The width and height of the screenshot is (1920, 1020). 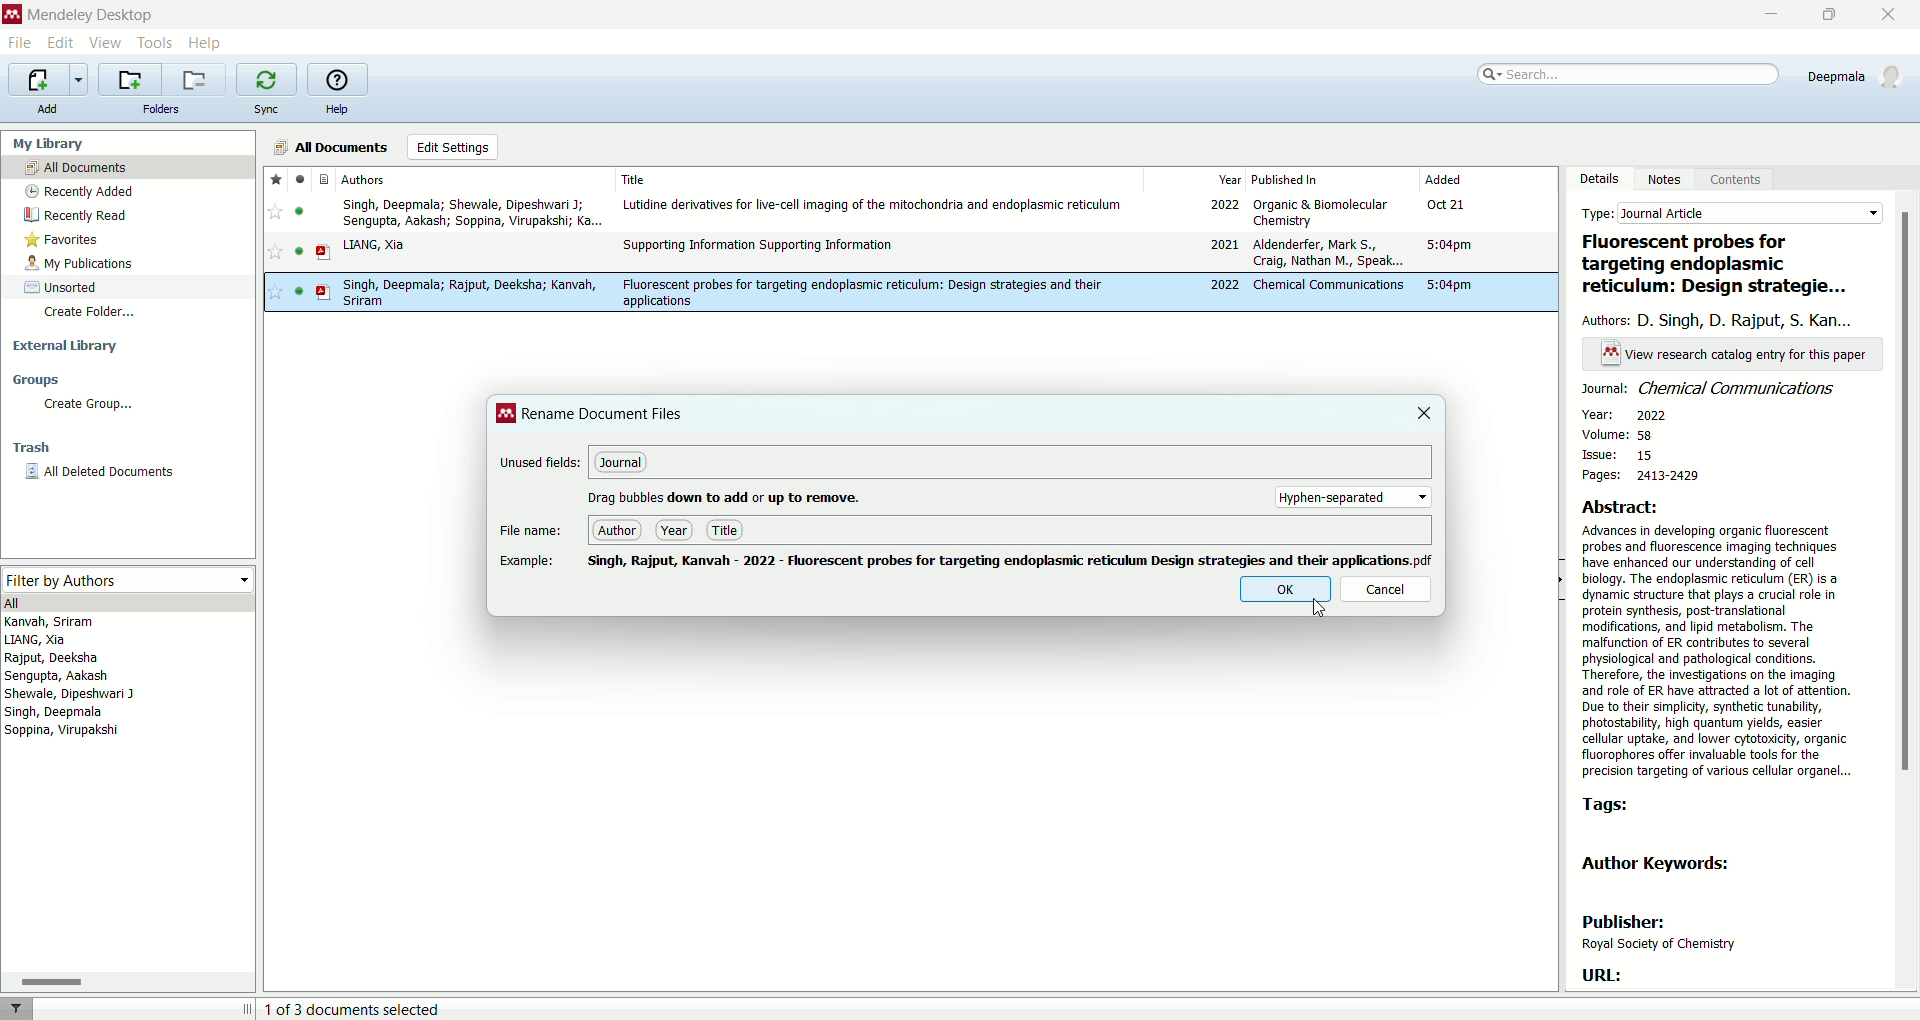 I want to click on my publications, so click(x=82, y=266).